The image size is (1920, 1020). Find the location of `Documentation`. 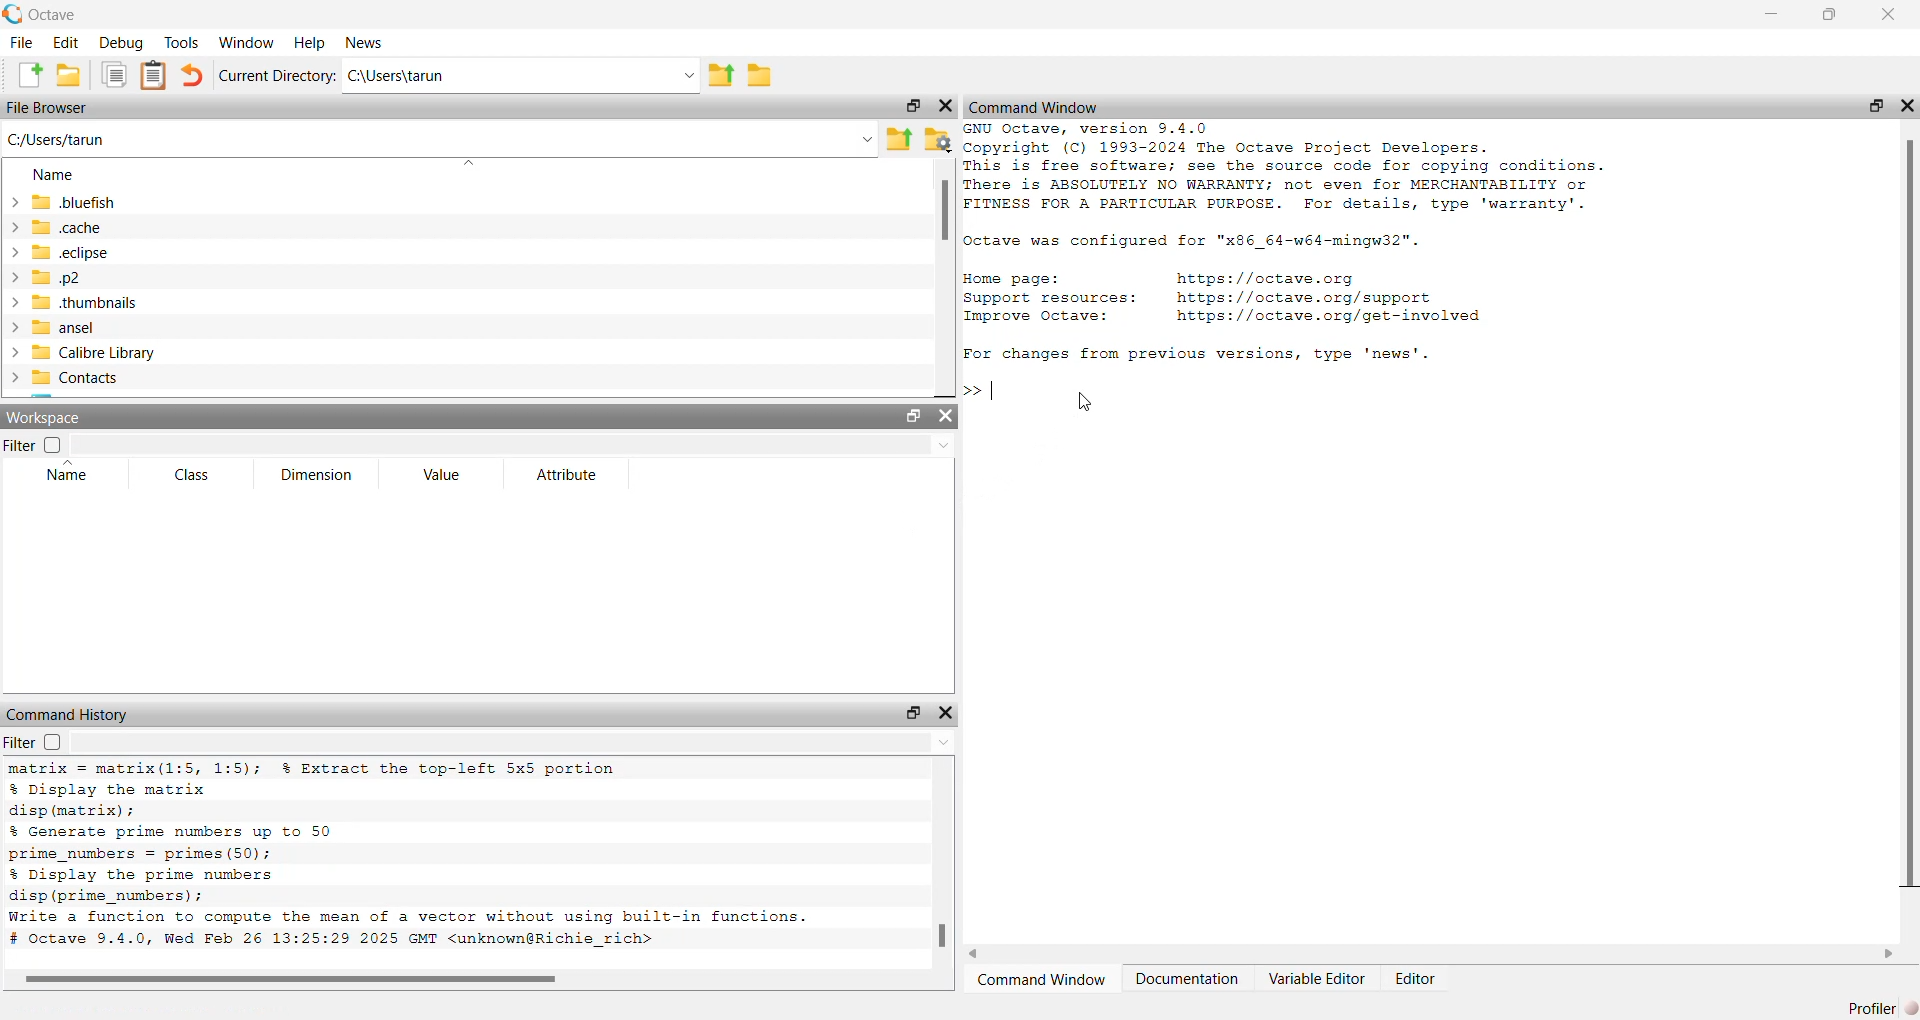

Documentation is located at coordinates (1190, 979).